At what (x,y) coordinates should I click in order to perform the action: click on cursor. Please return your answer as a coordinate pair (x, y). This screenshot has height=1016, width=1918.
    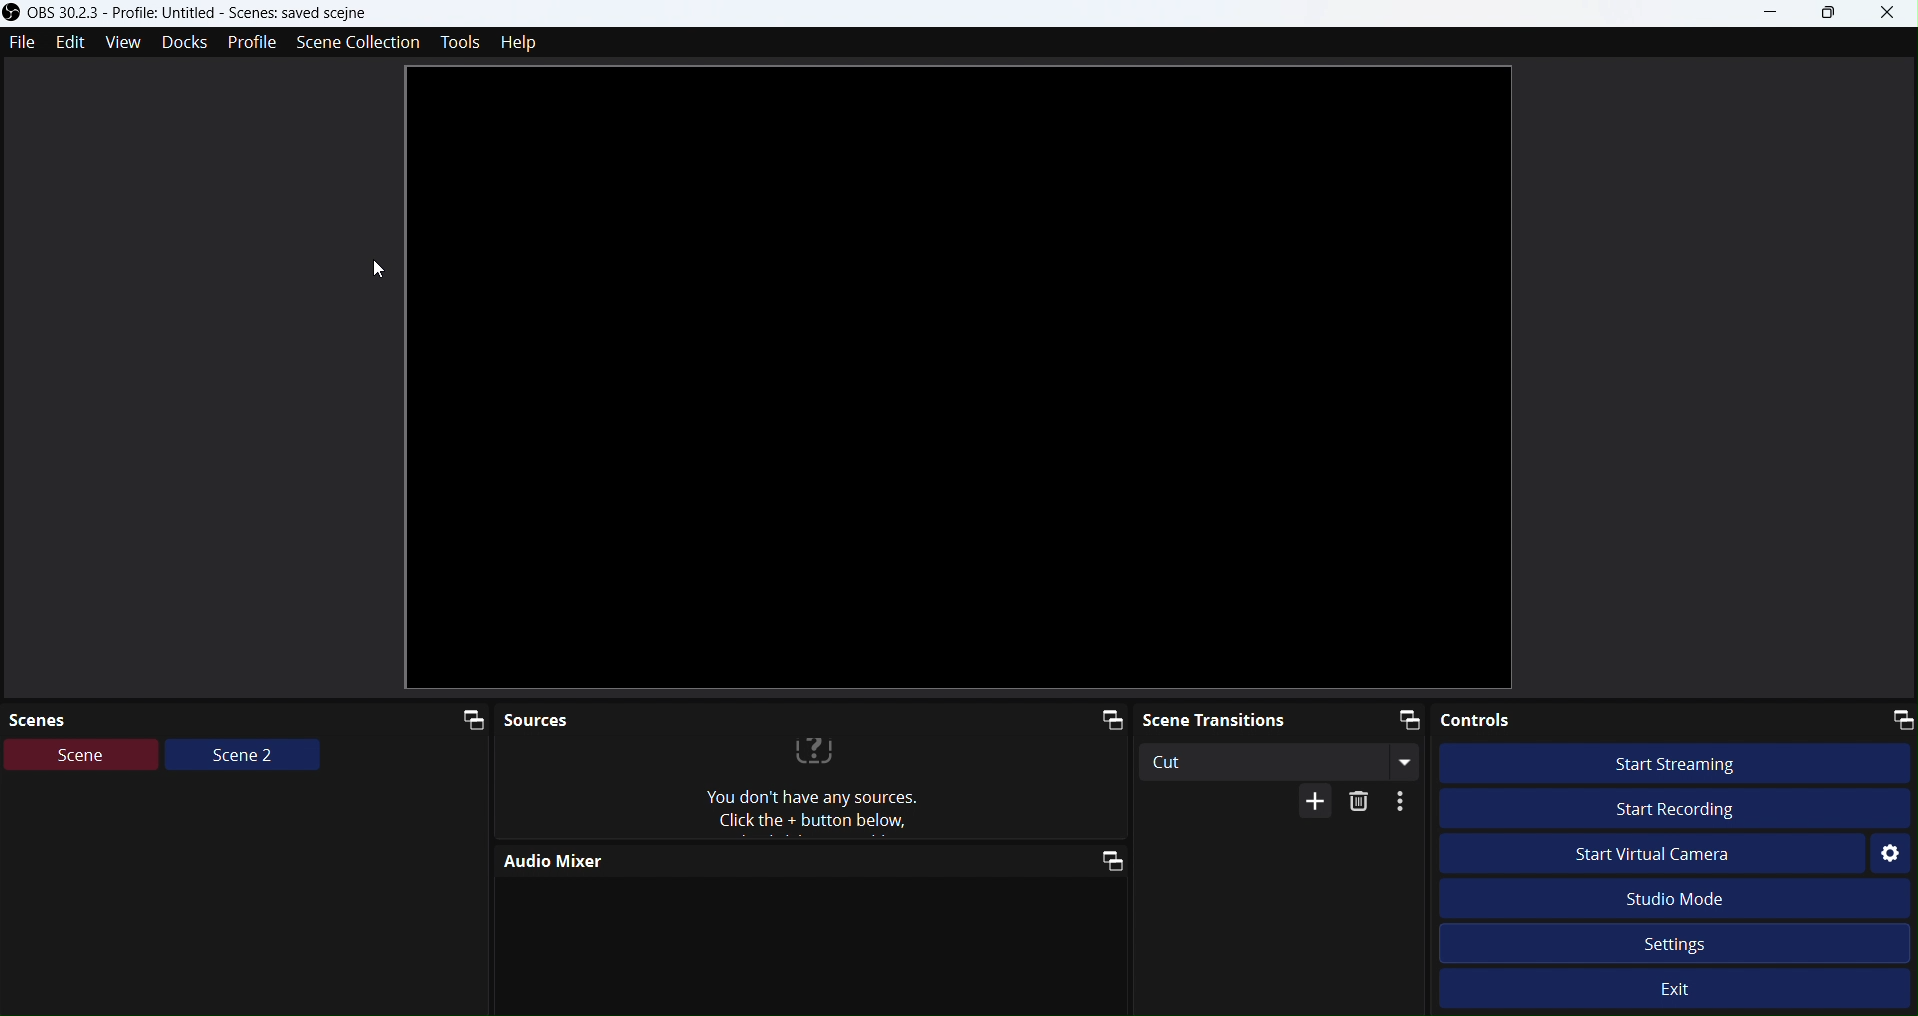
    Looking at the image, I should click on (374, 266).